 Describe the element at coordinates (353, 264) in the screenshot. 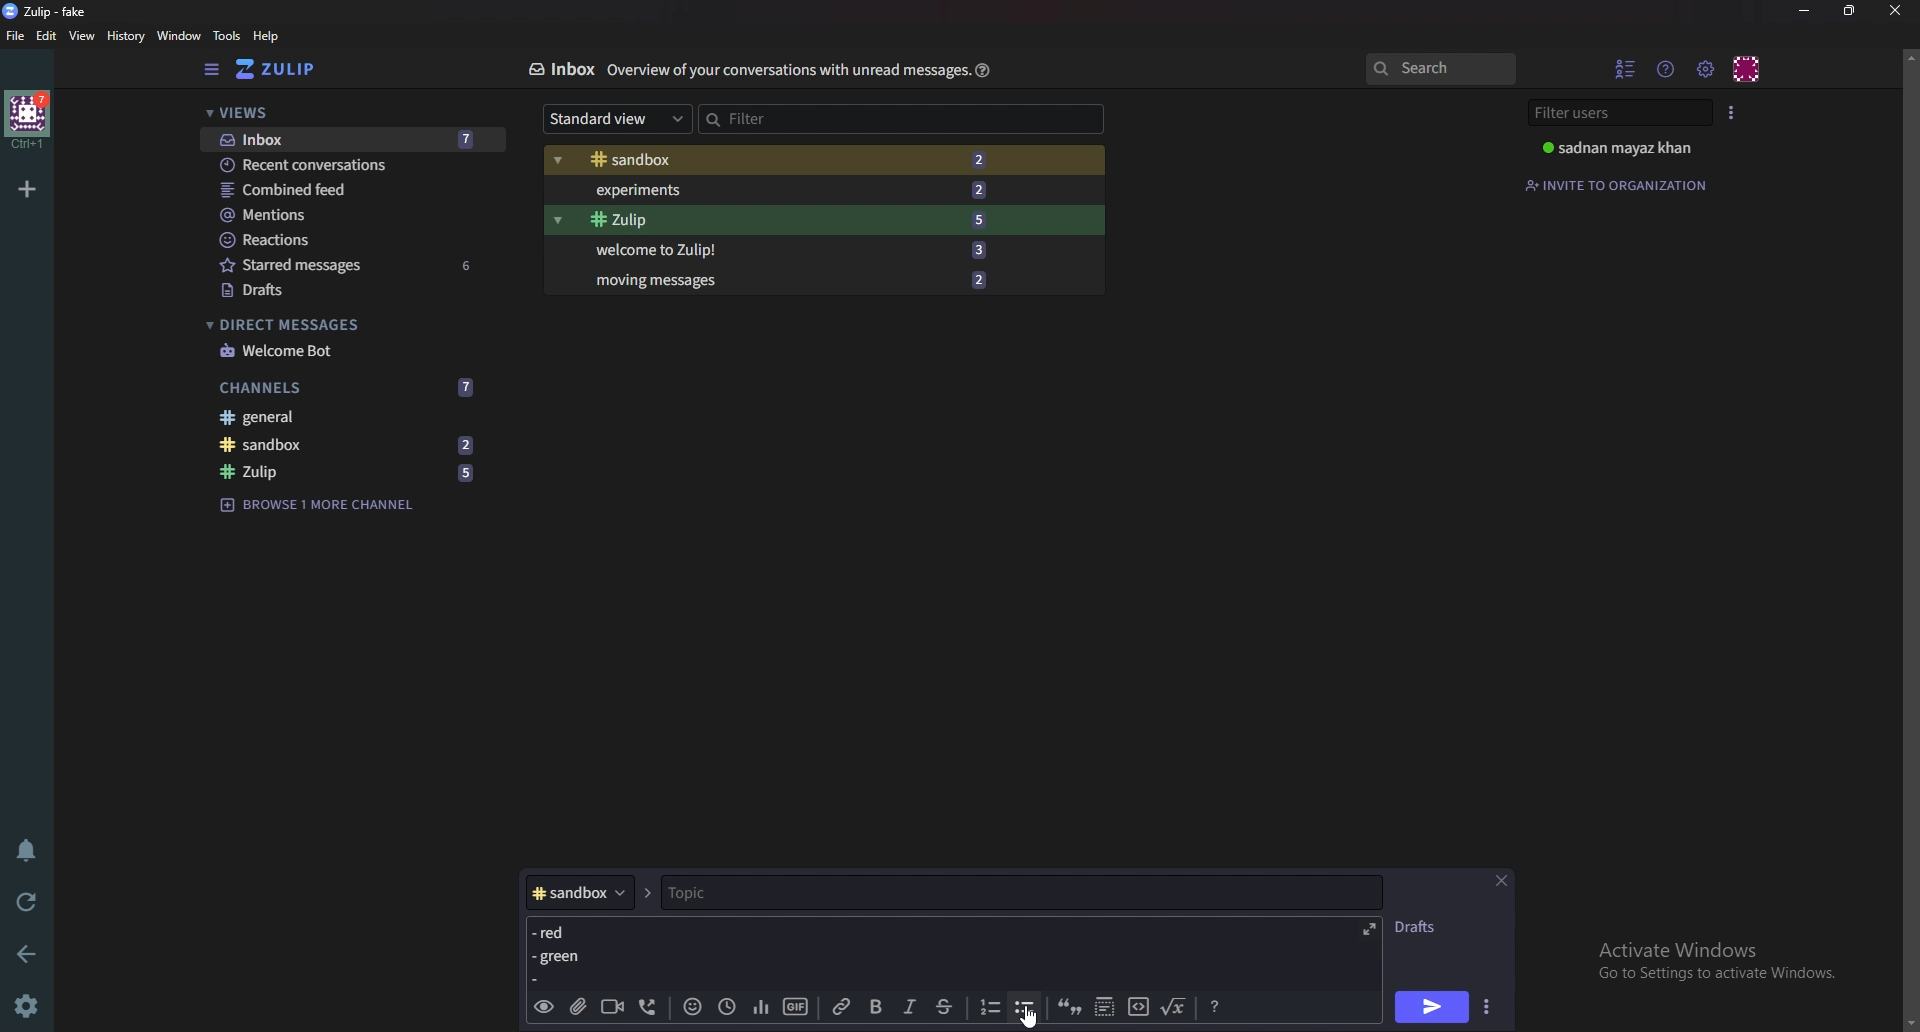

I see `Starred messages` at that location.